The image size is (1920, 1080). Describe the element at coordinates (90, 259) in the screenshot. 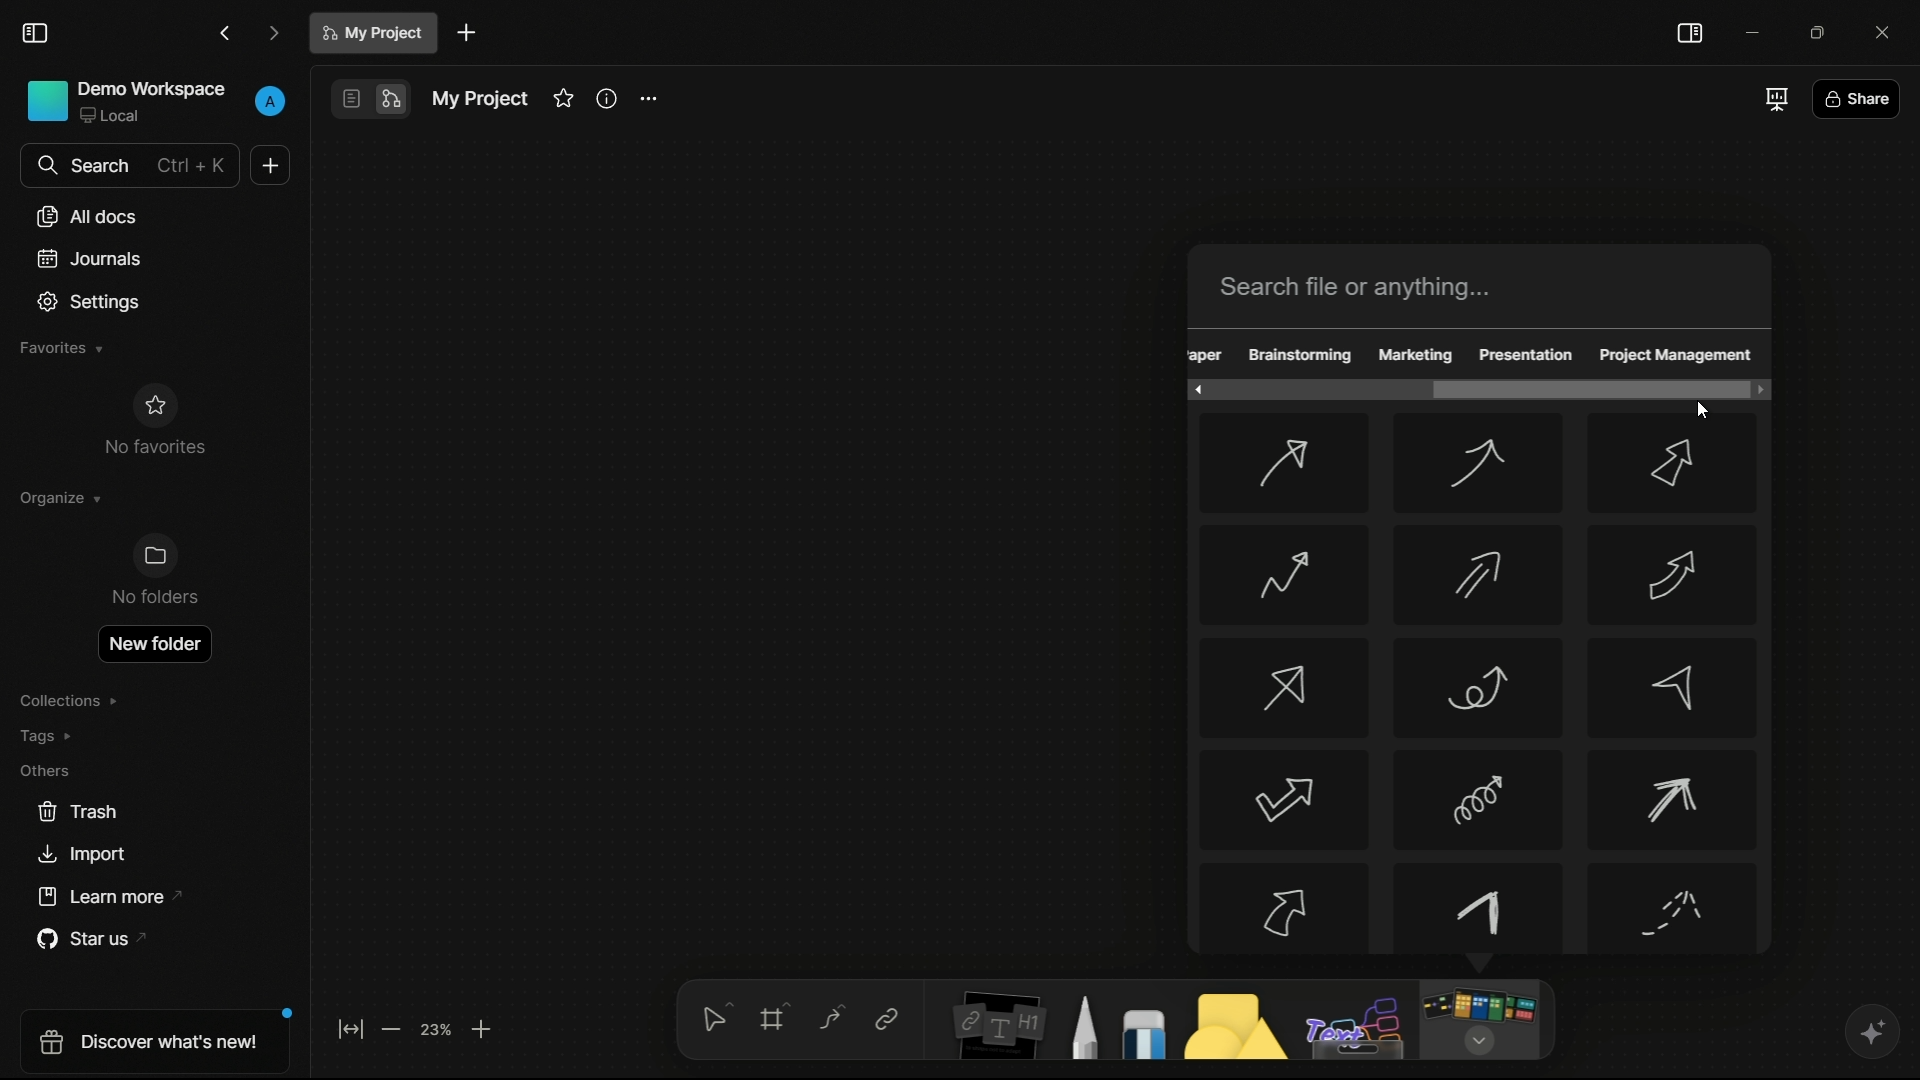

I see `journals` at that location.